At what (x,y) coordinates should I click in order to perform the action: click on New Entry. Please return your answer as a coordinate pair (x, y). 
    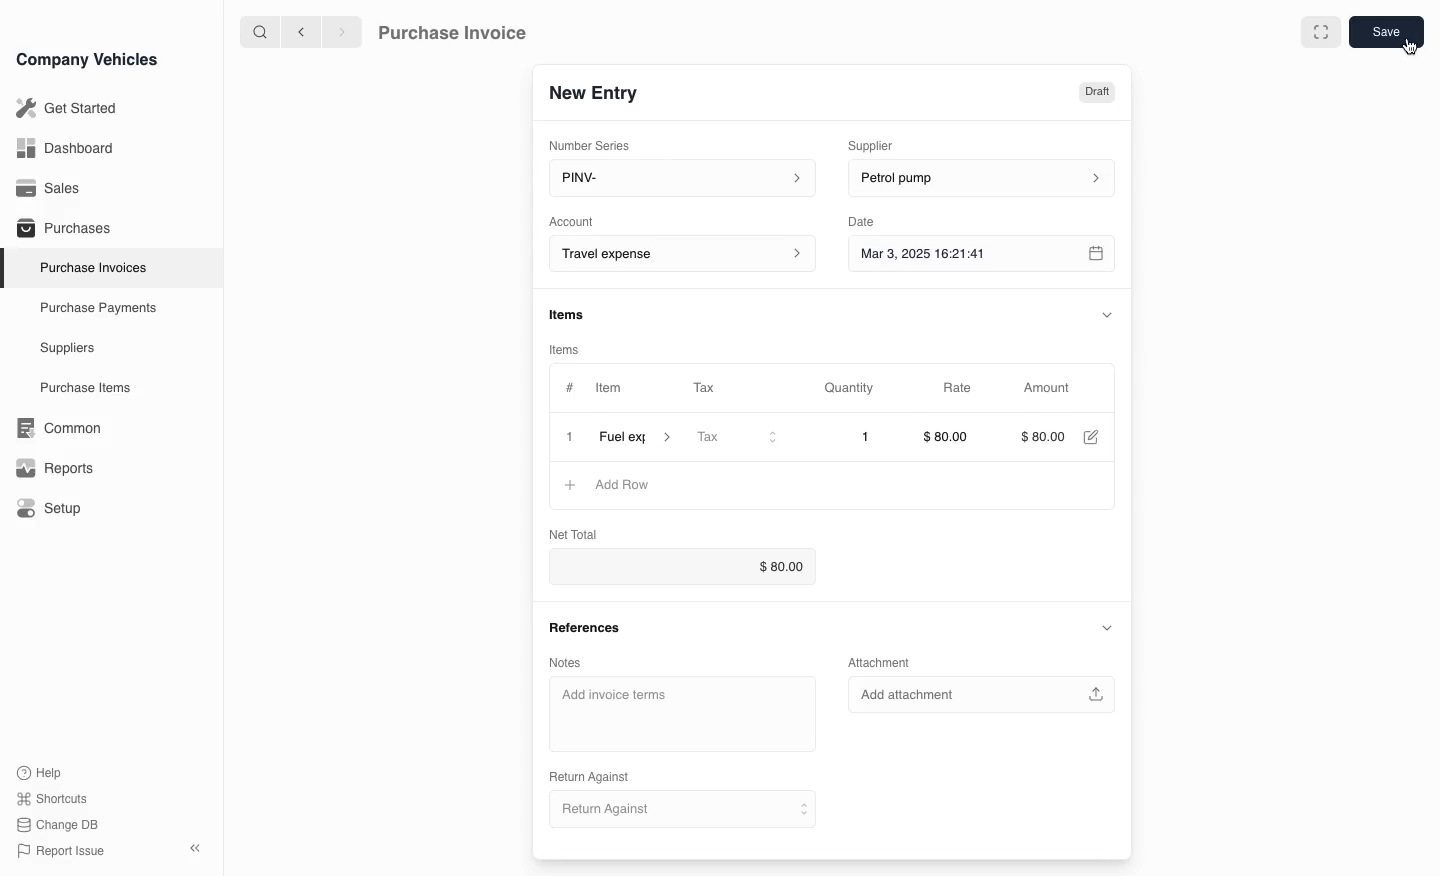
    Looking at the image, I should click on (603, 91).